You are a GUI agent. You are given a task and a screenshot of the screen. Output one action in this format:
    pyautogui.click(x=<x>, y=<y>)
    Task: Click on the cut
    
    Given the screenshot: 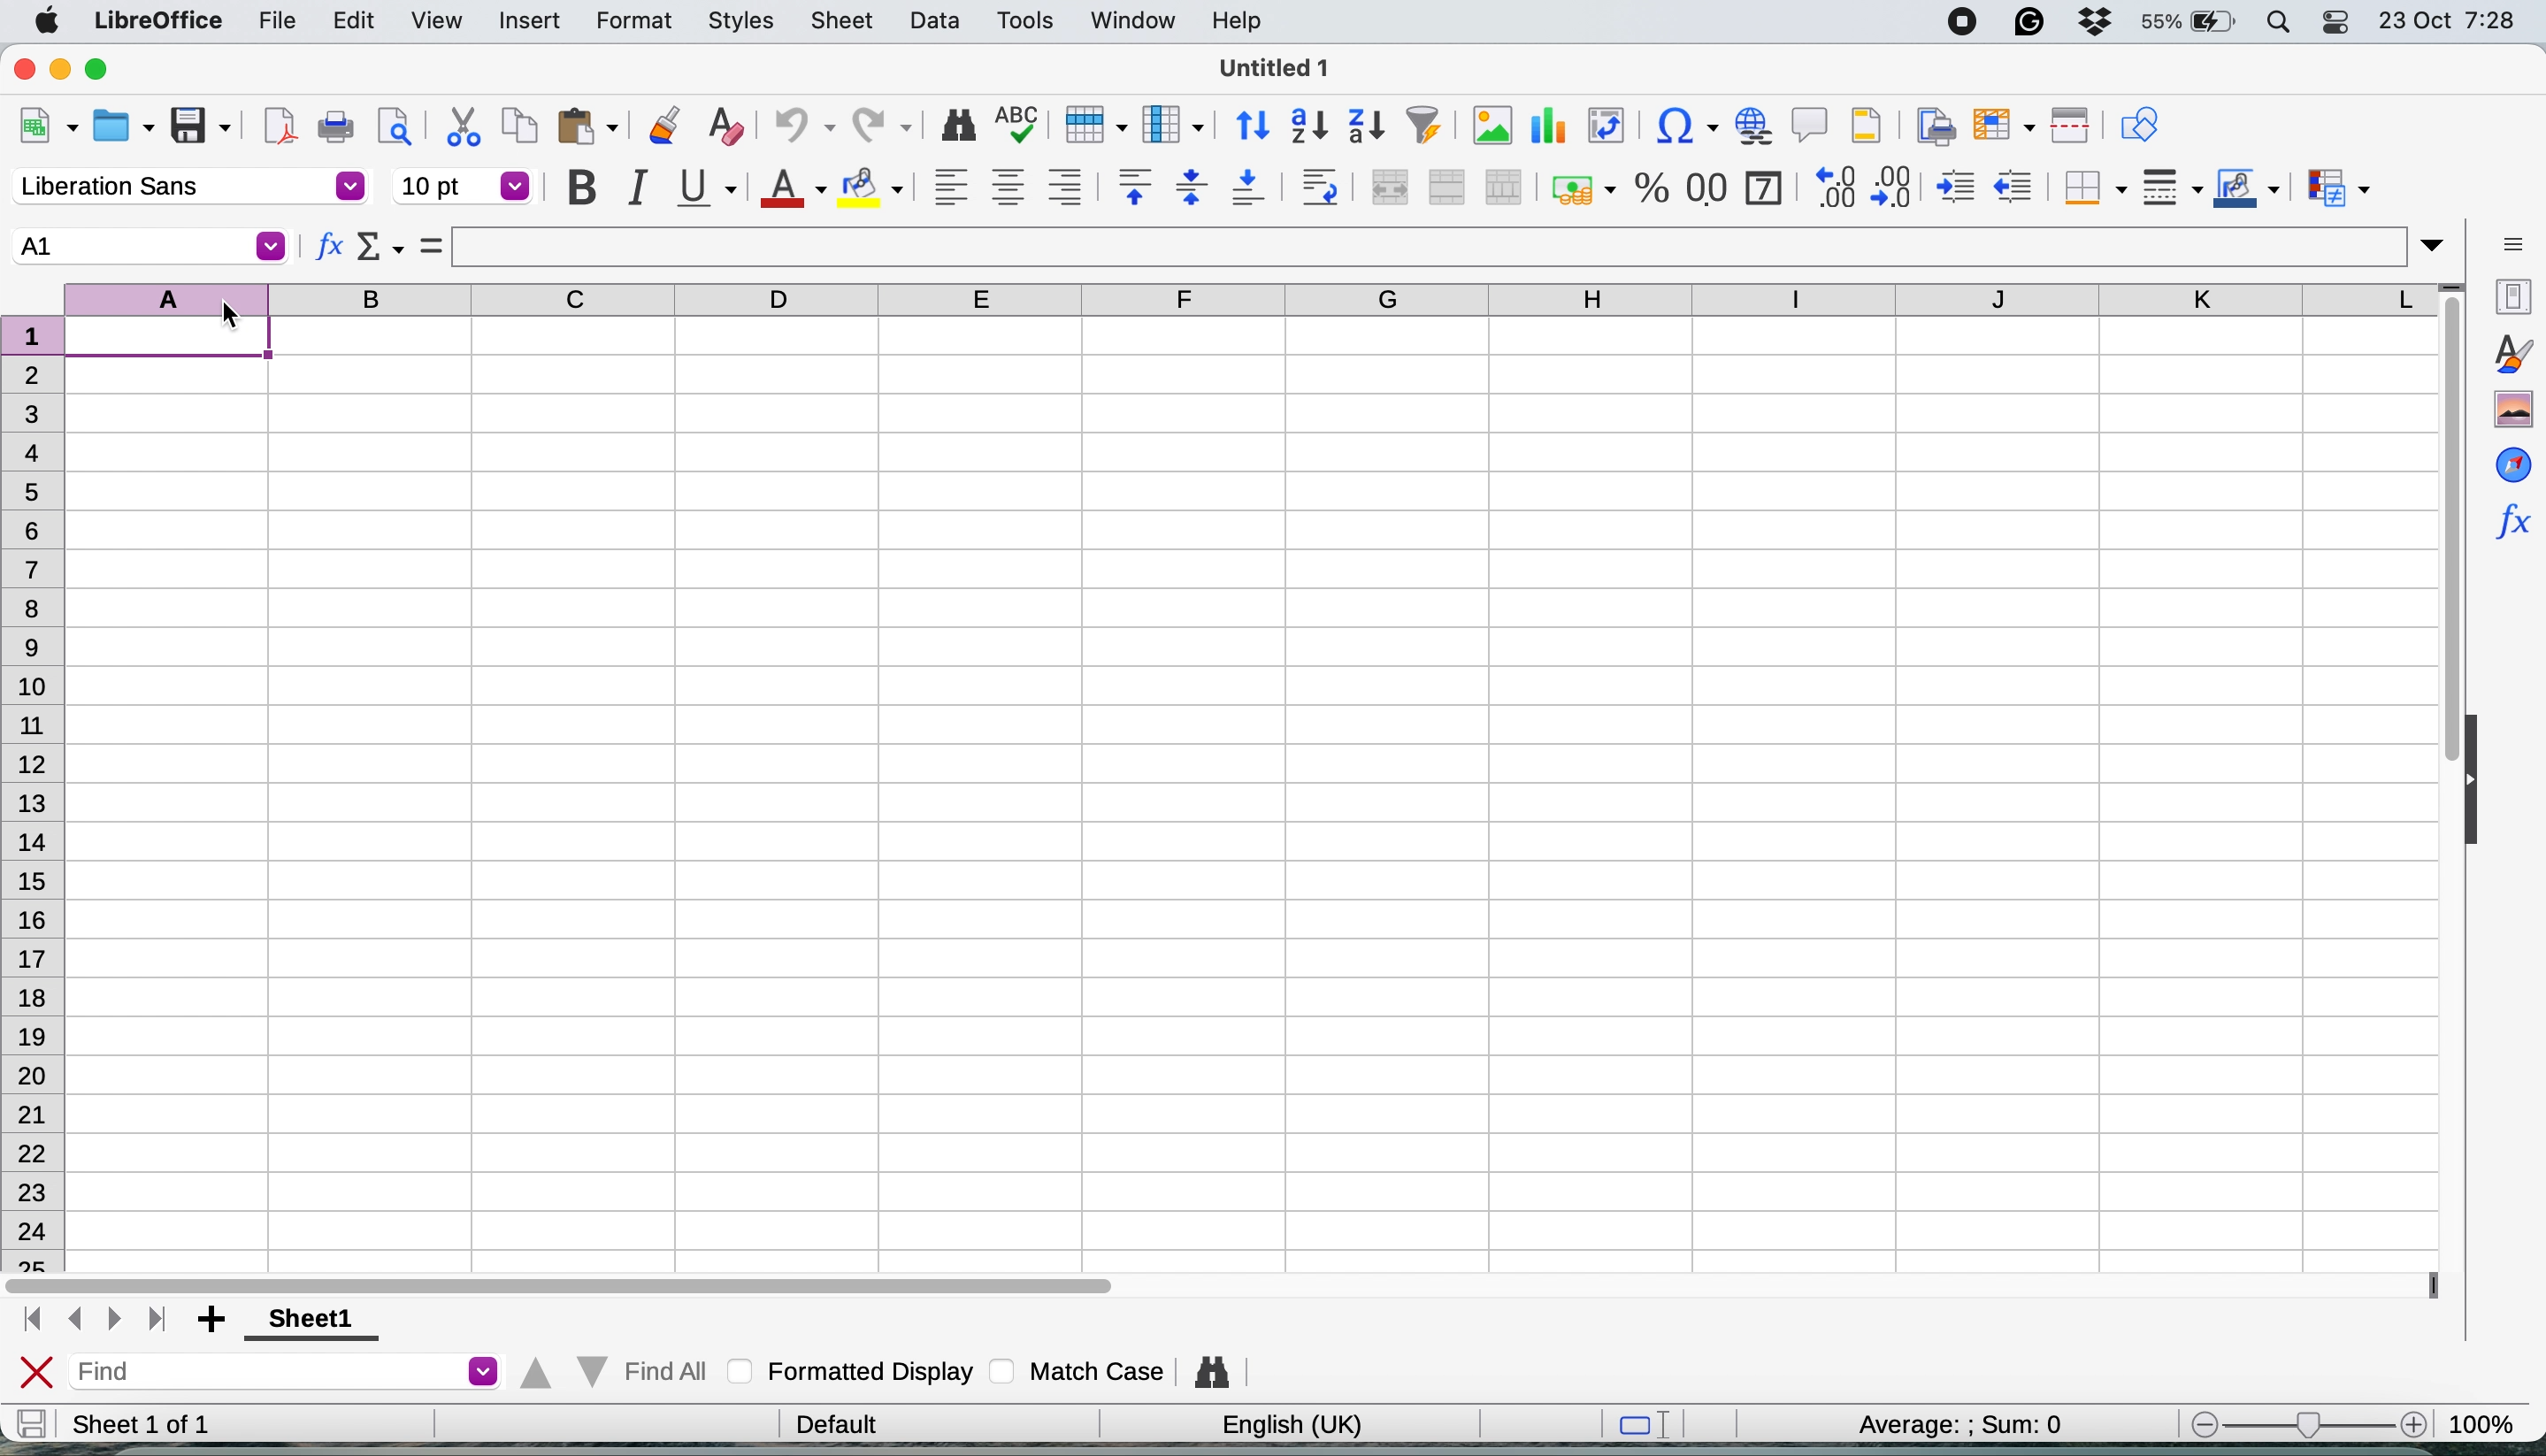 What is the action you would take?
    pyautogui.click(x=458, y=127)
    